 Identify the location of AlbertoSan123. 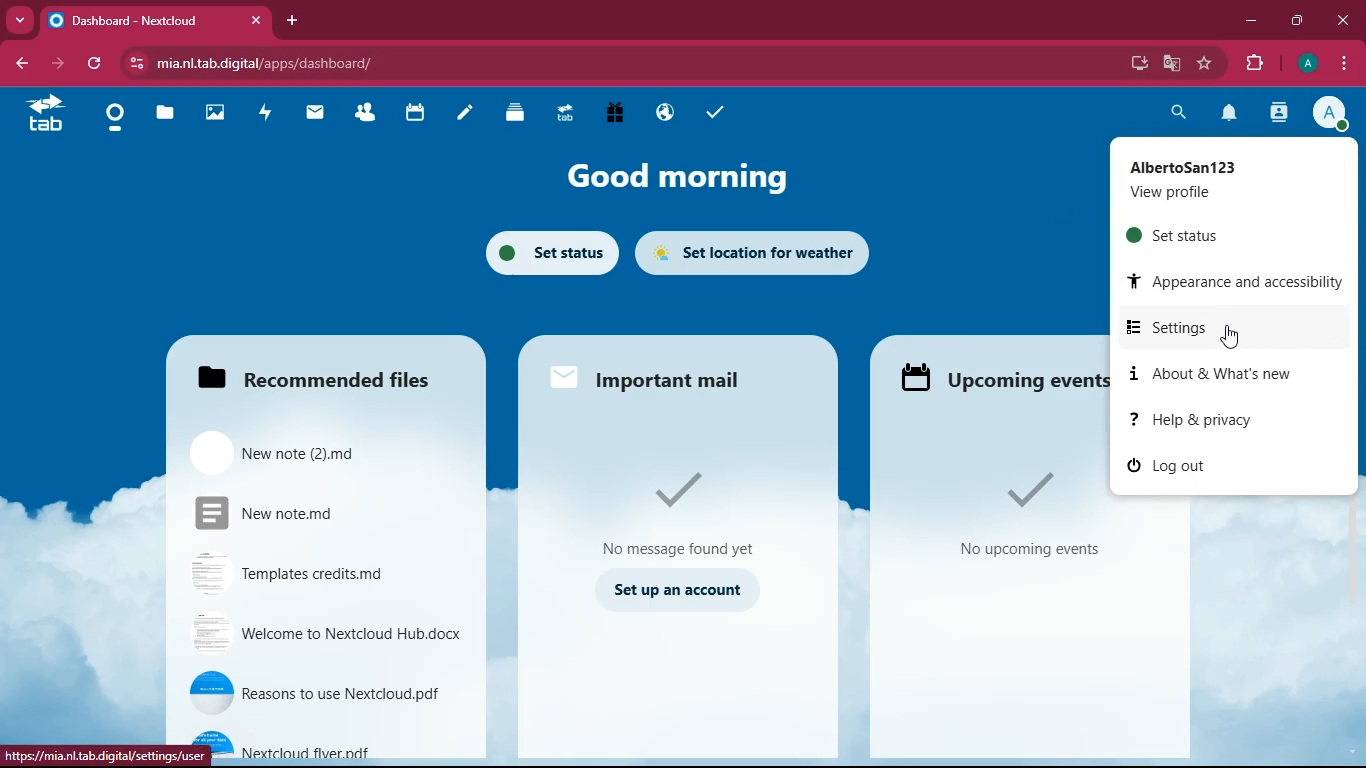
(1225, 170).